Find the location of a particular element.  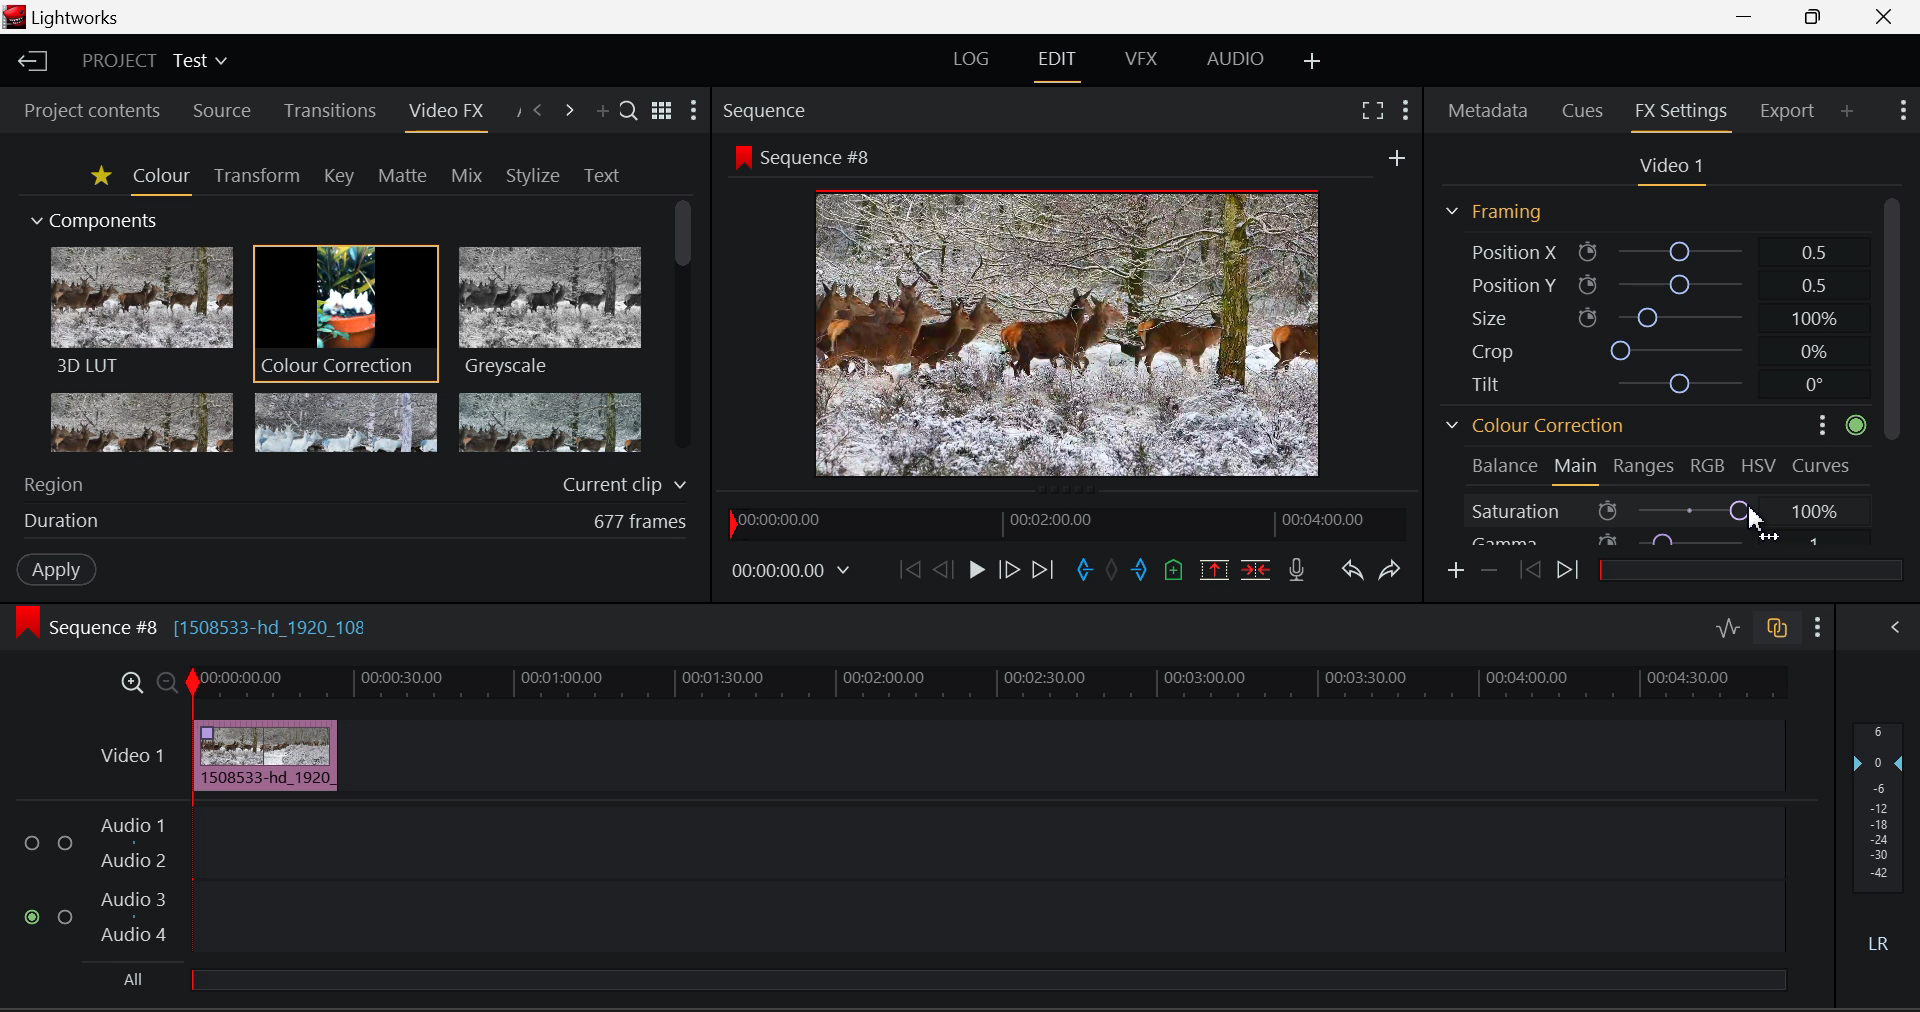

Tilt is located at coordinates (1650, 382).